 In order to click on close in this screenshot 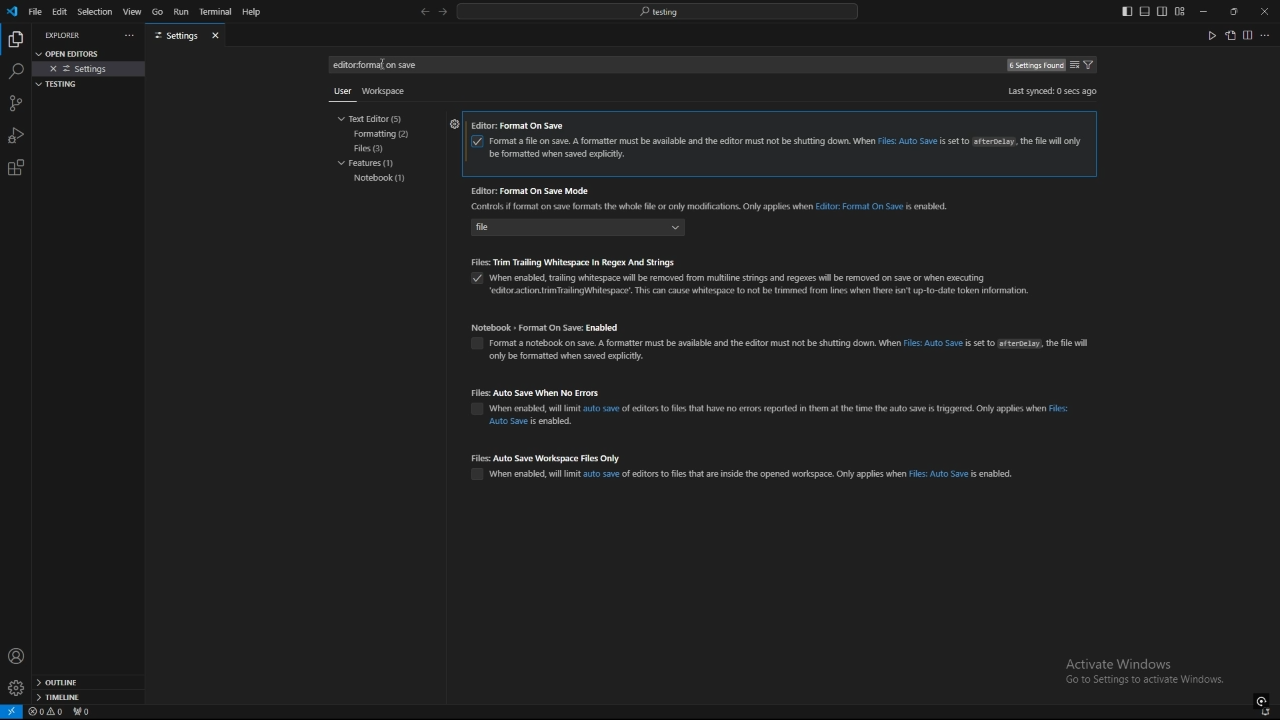, I will do `click(1264, 10)`.